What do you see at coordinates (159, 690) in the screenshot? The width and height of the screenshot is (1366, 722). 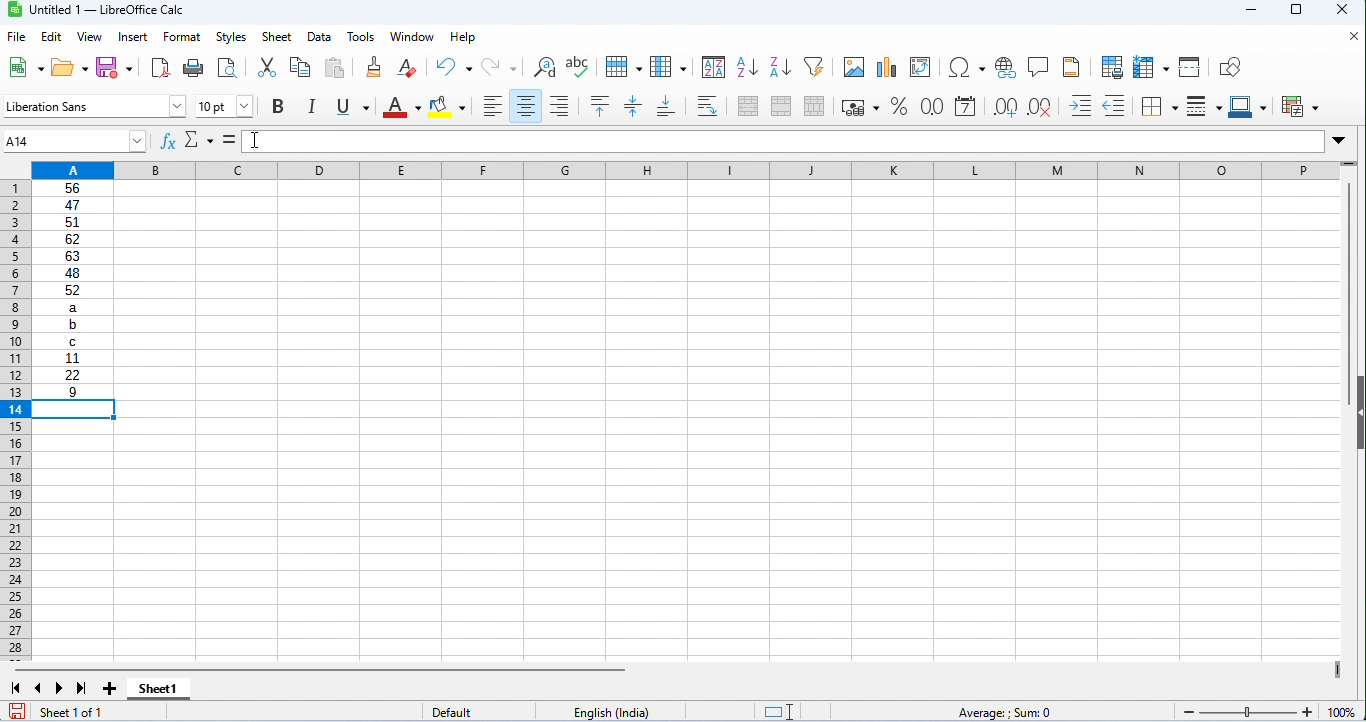 I see `sheet1` at bounding box center [159, 690].